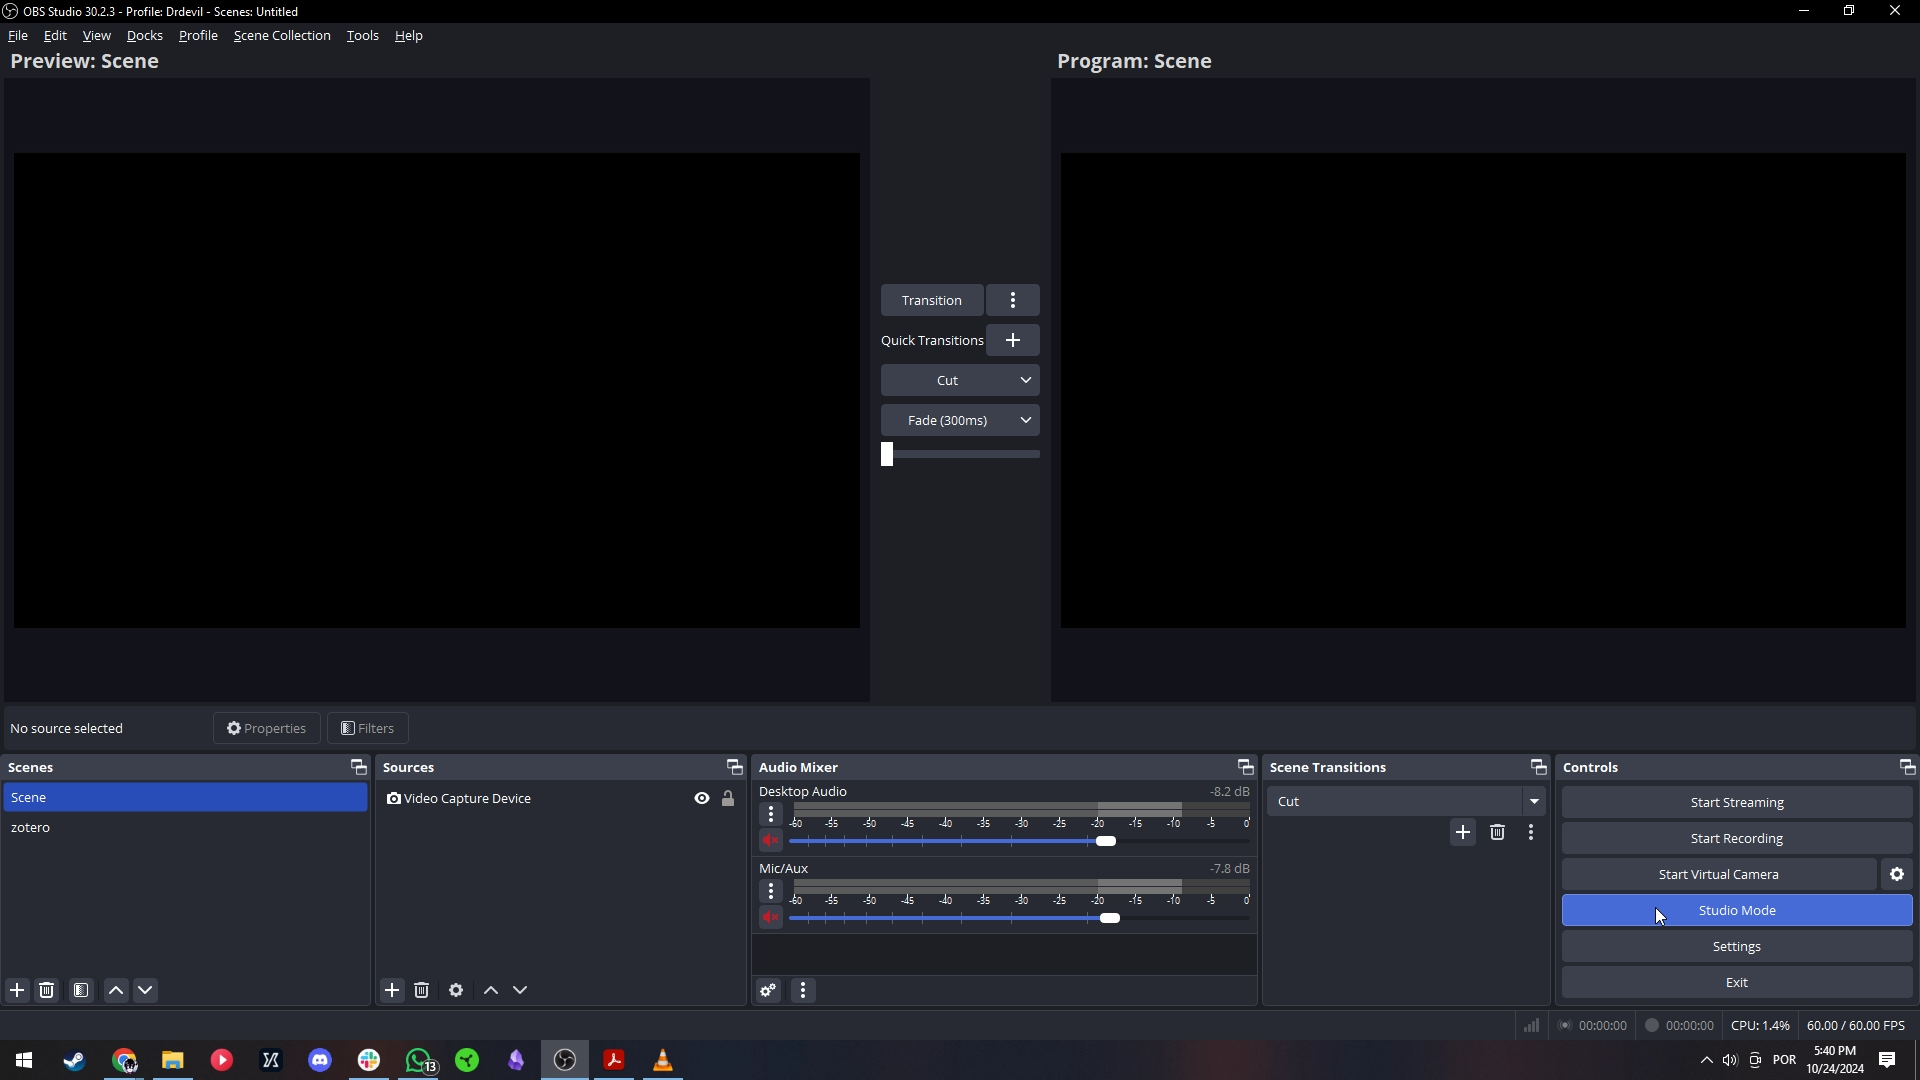  What do you see at coordinates (961, 420) in the screenshot?
I see `Transition menu 2` at bounding box center [961, 420].